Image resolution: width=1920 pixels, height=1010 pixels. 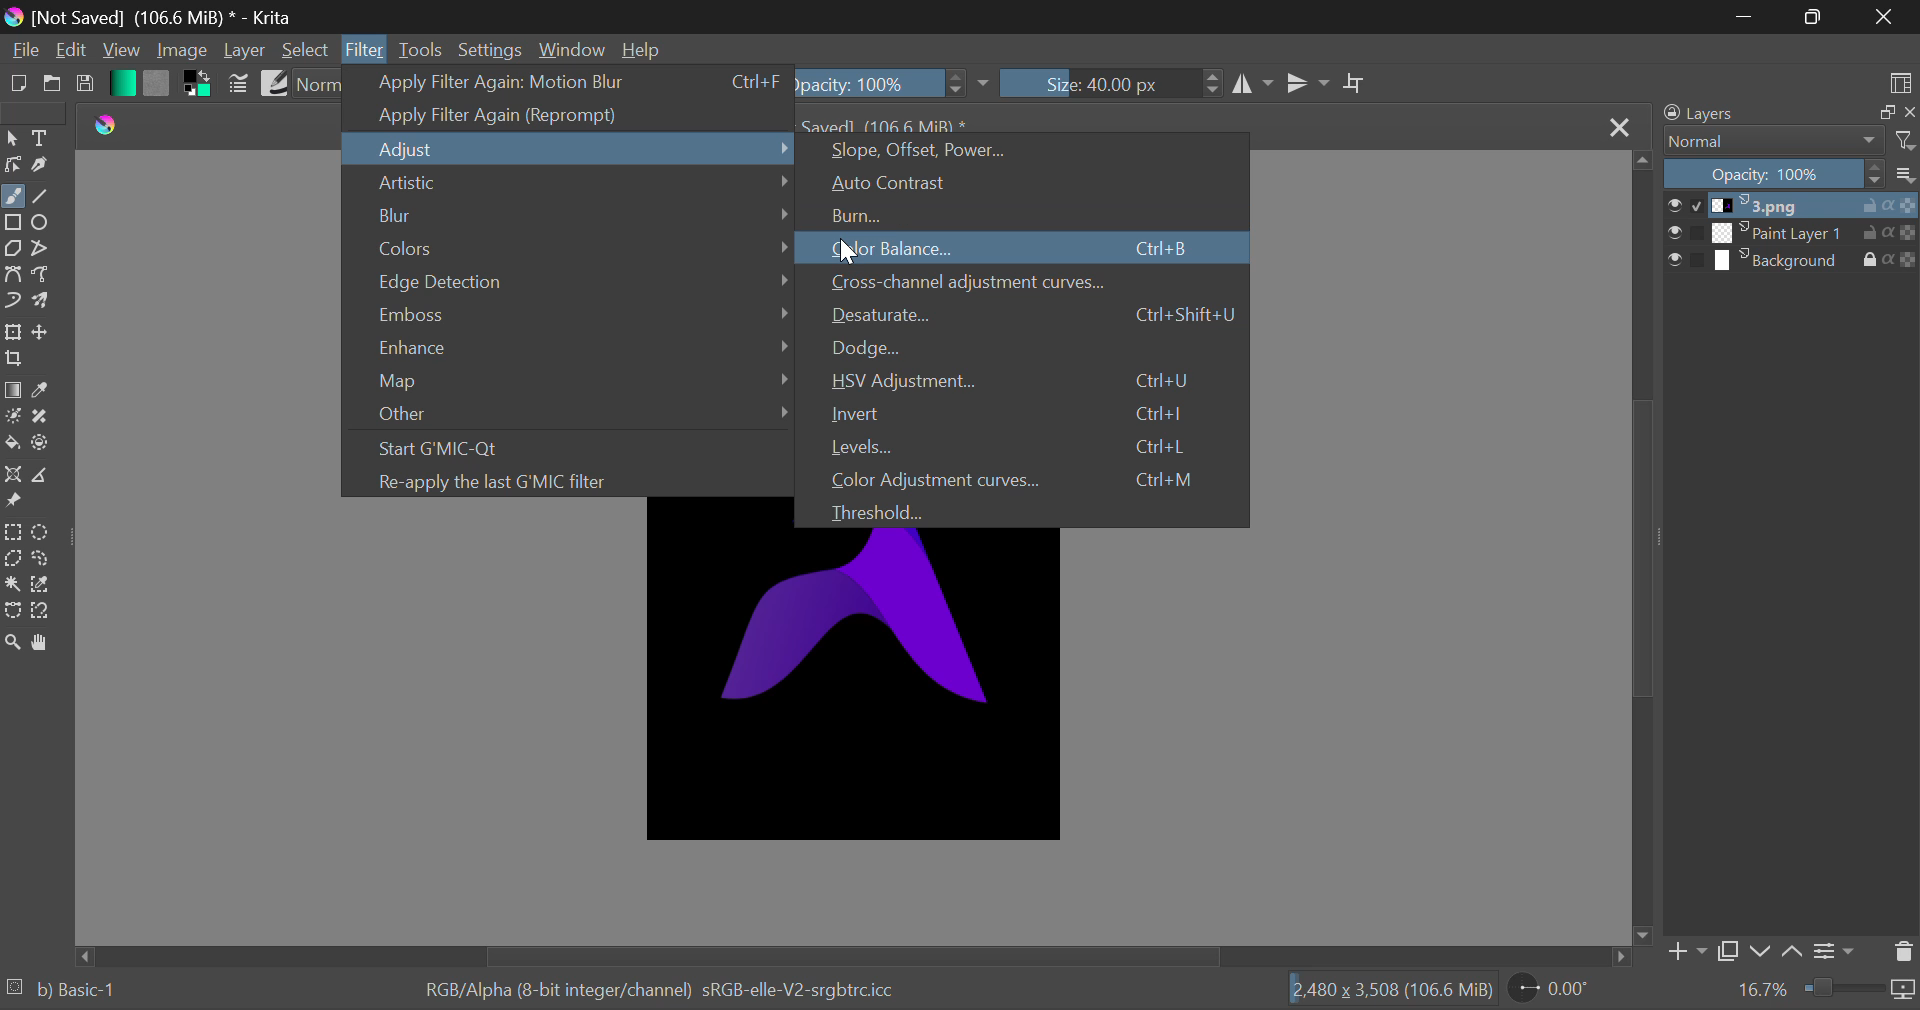 I want to click on Image, so click(x=178, y=50).